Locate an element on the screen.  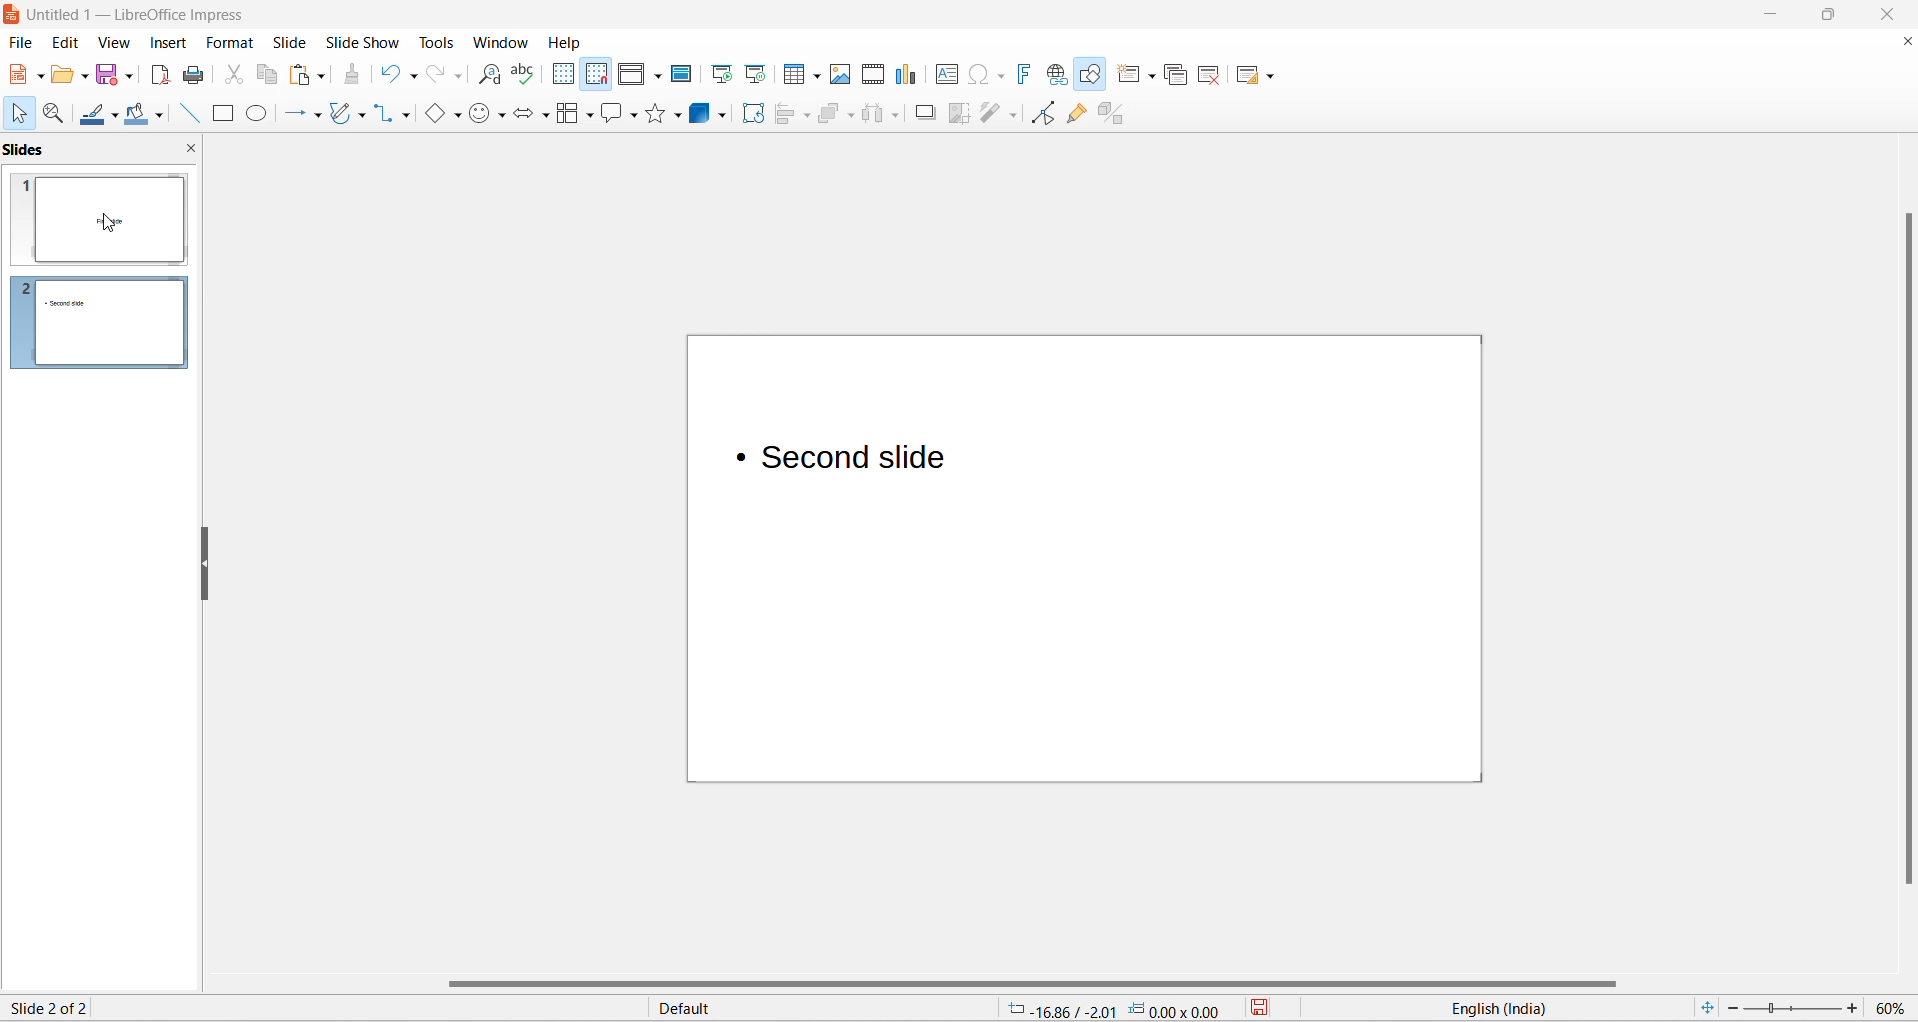
format is located at coordinates (232, 44).